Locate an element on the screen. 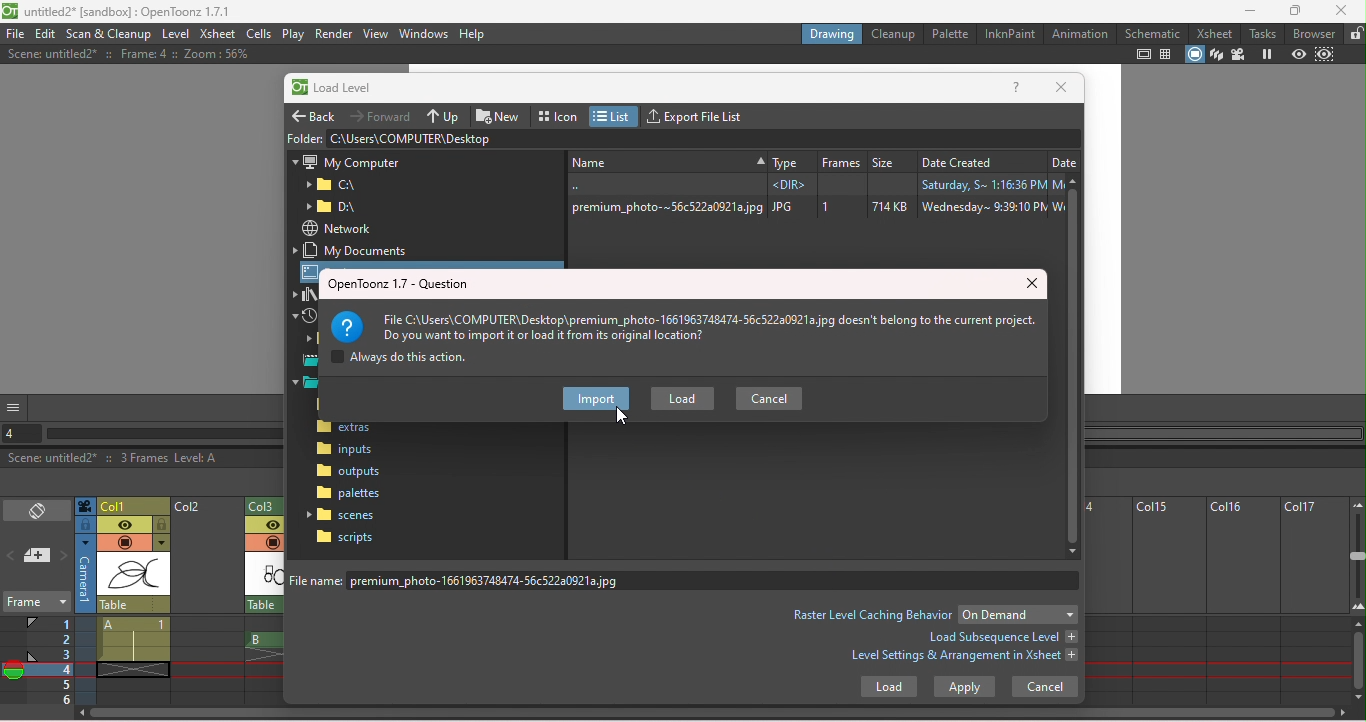  Drawing is located at coordinates (832, 33).